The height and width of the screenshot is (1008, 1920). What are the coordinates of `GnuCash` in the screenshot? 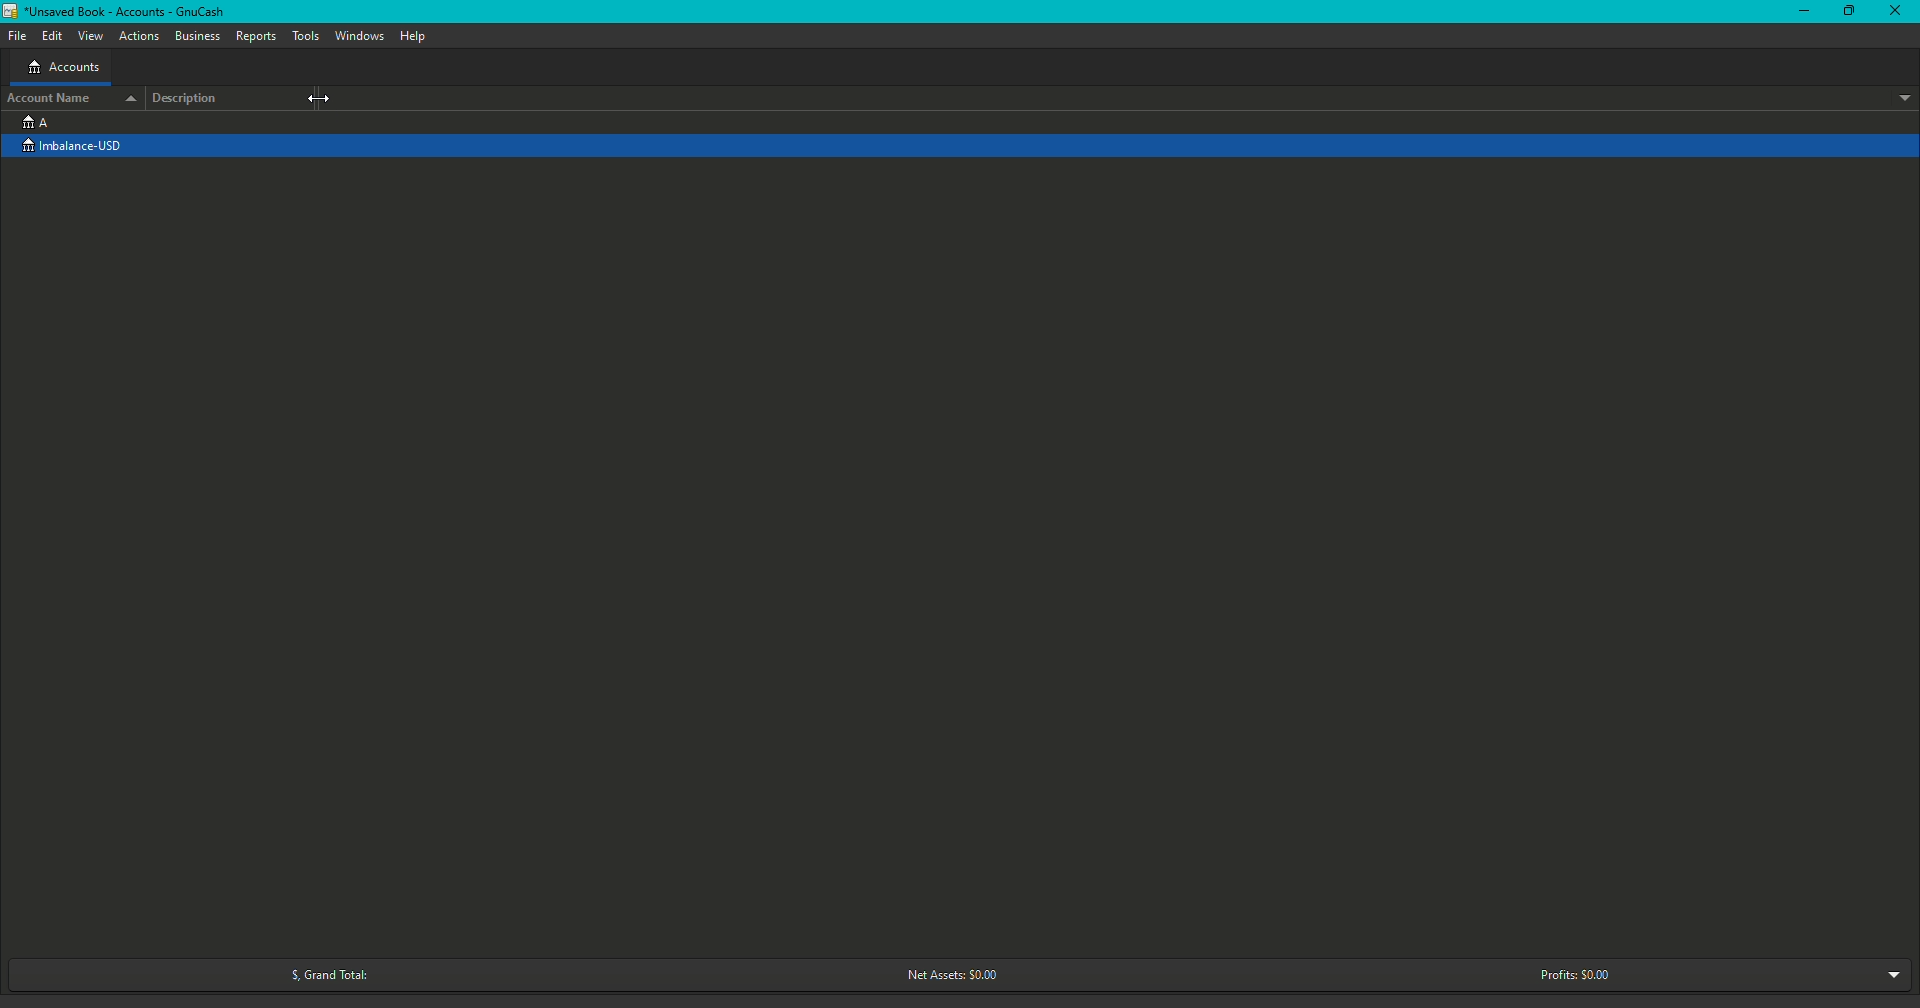 It's located at (118, 14).